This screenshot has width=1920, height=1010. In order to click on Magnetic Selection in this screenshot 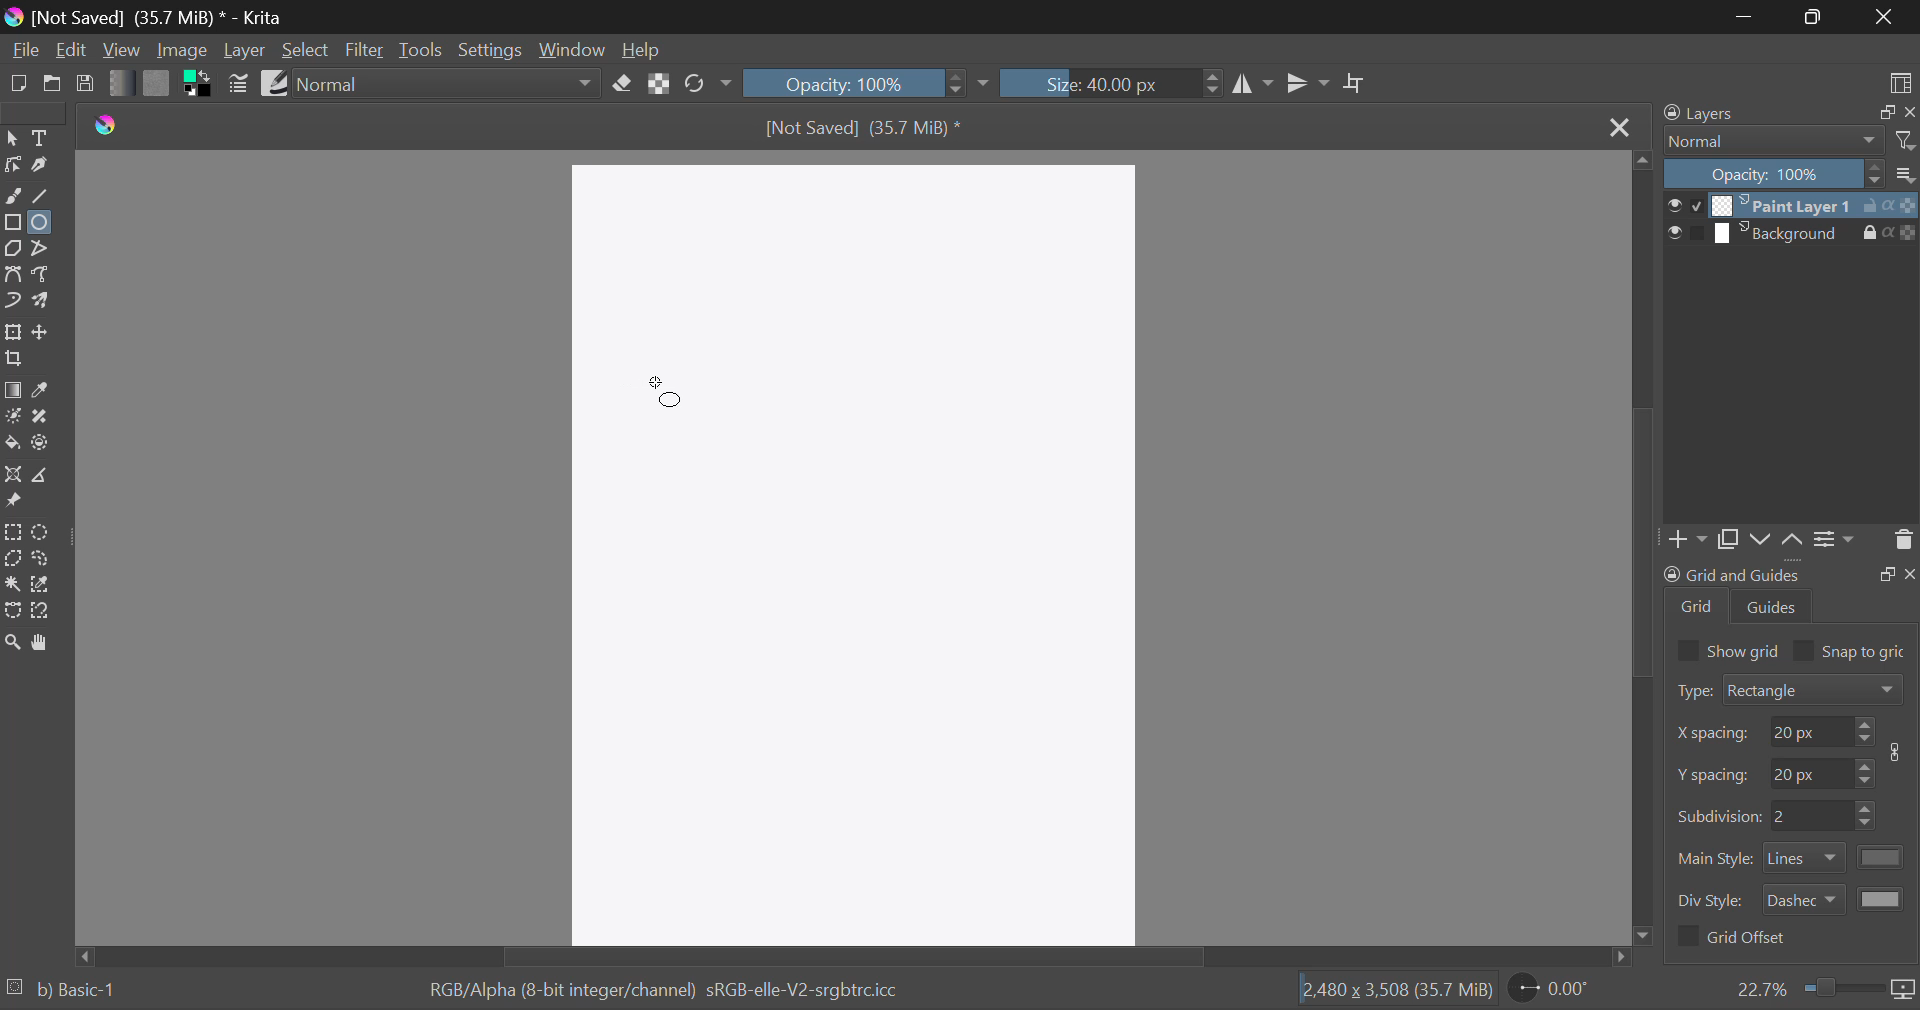, I will do `click(44, 610)`.